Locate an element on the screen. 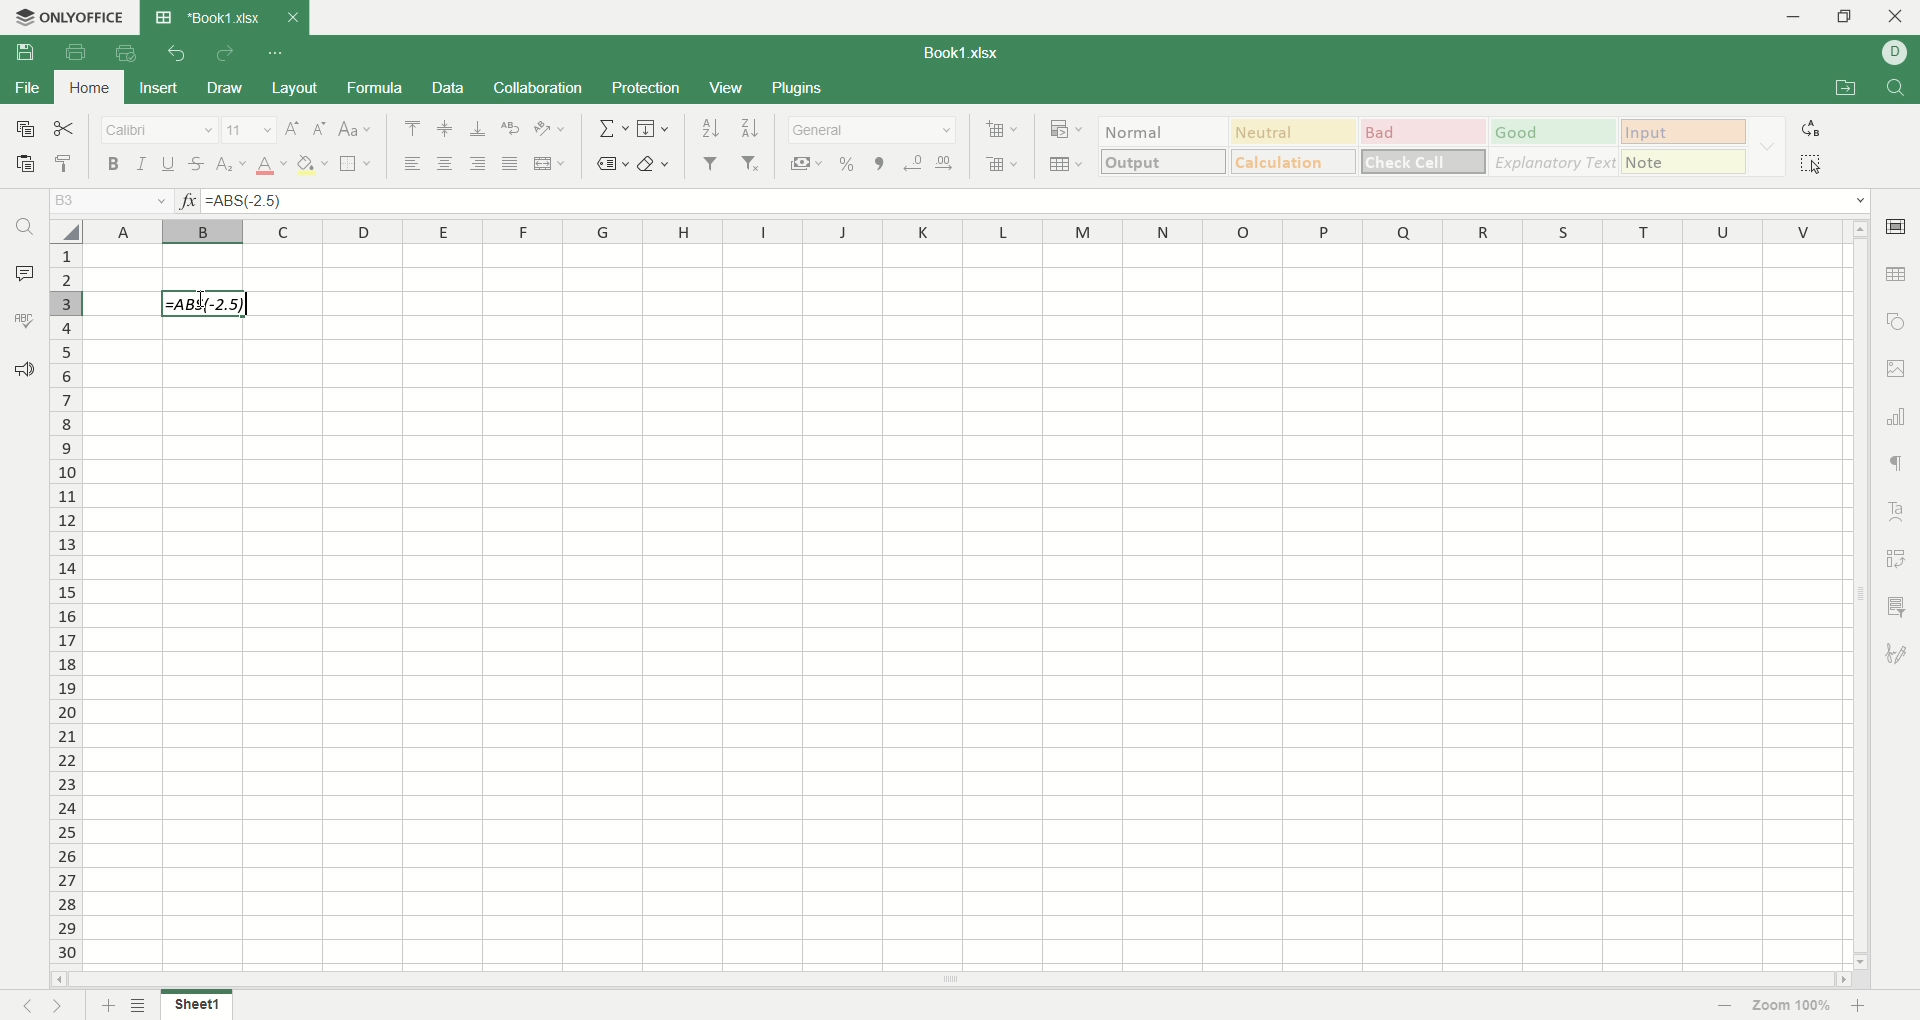 The image size is (1920, 1020). collaboration is located at coordinates (540, 87).